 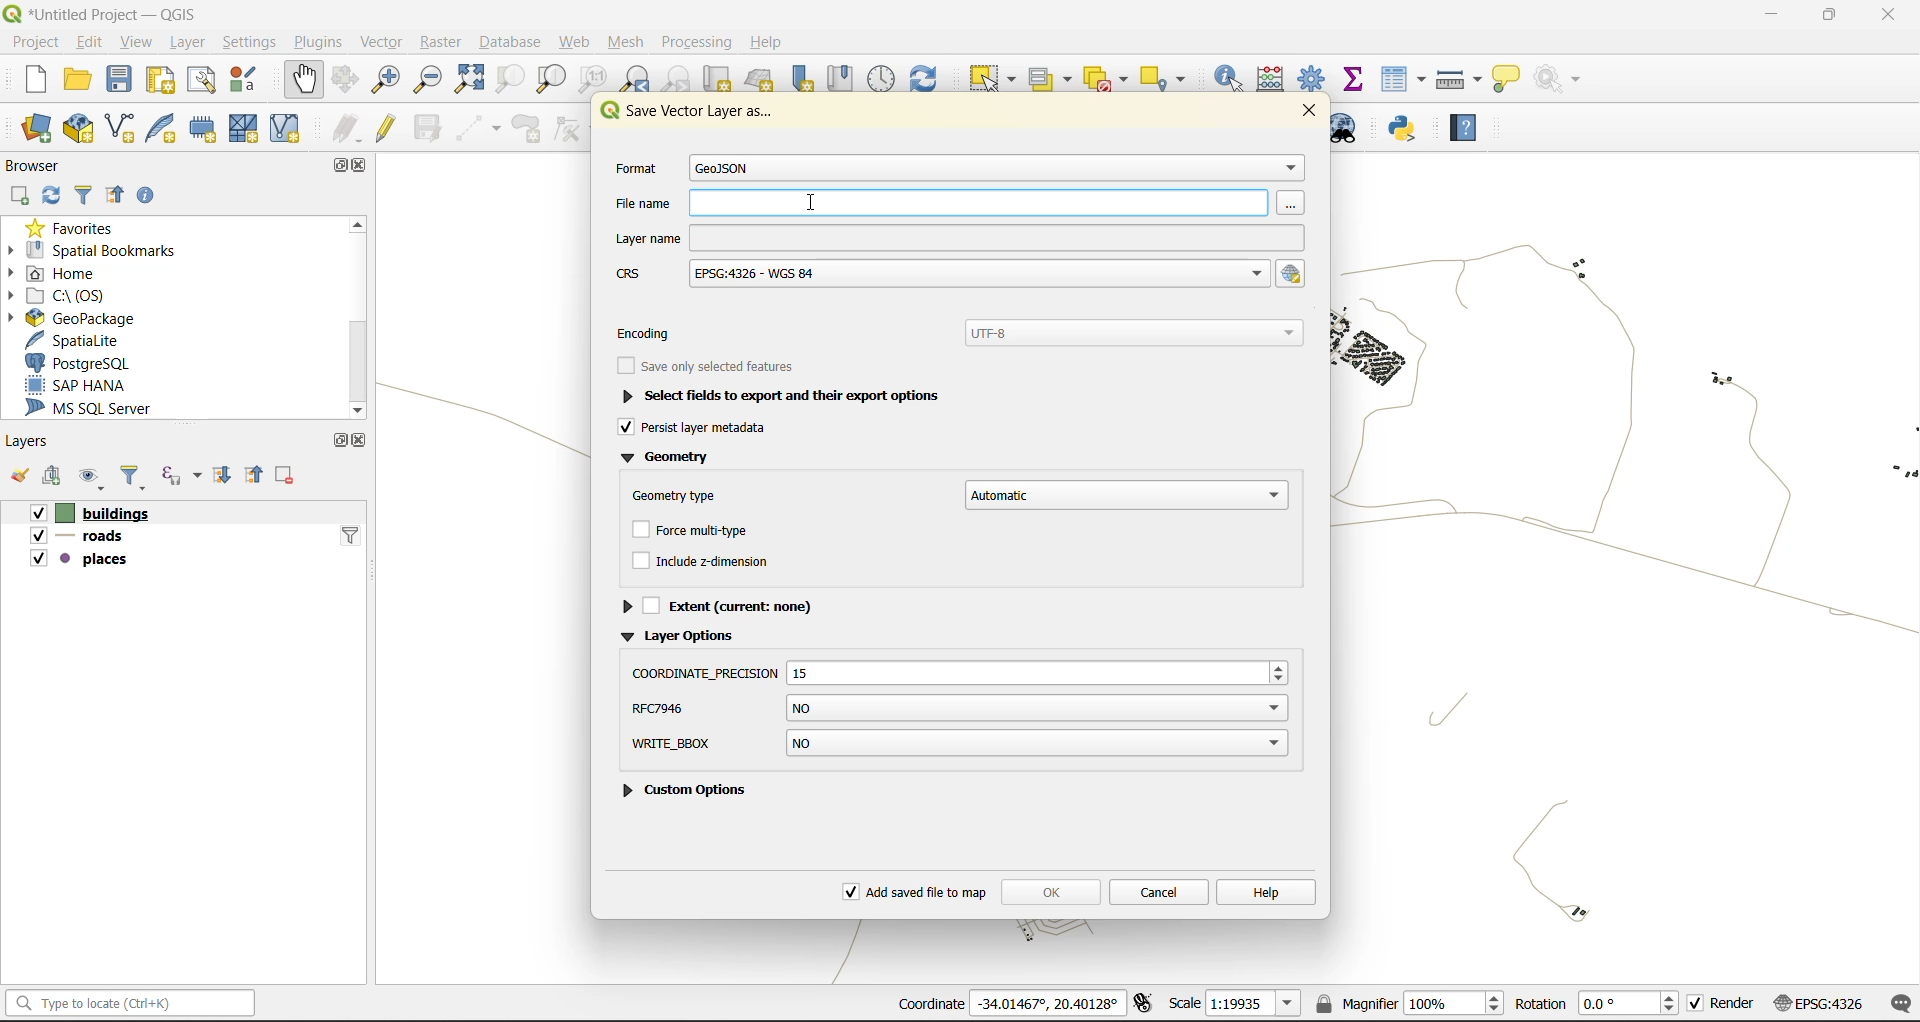 What do you see at coordinates (730, 604) in the screenshot?
I see `extent` at bounding box center [730, 604].